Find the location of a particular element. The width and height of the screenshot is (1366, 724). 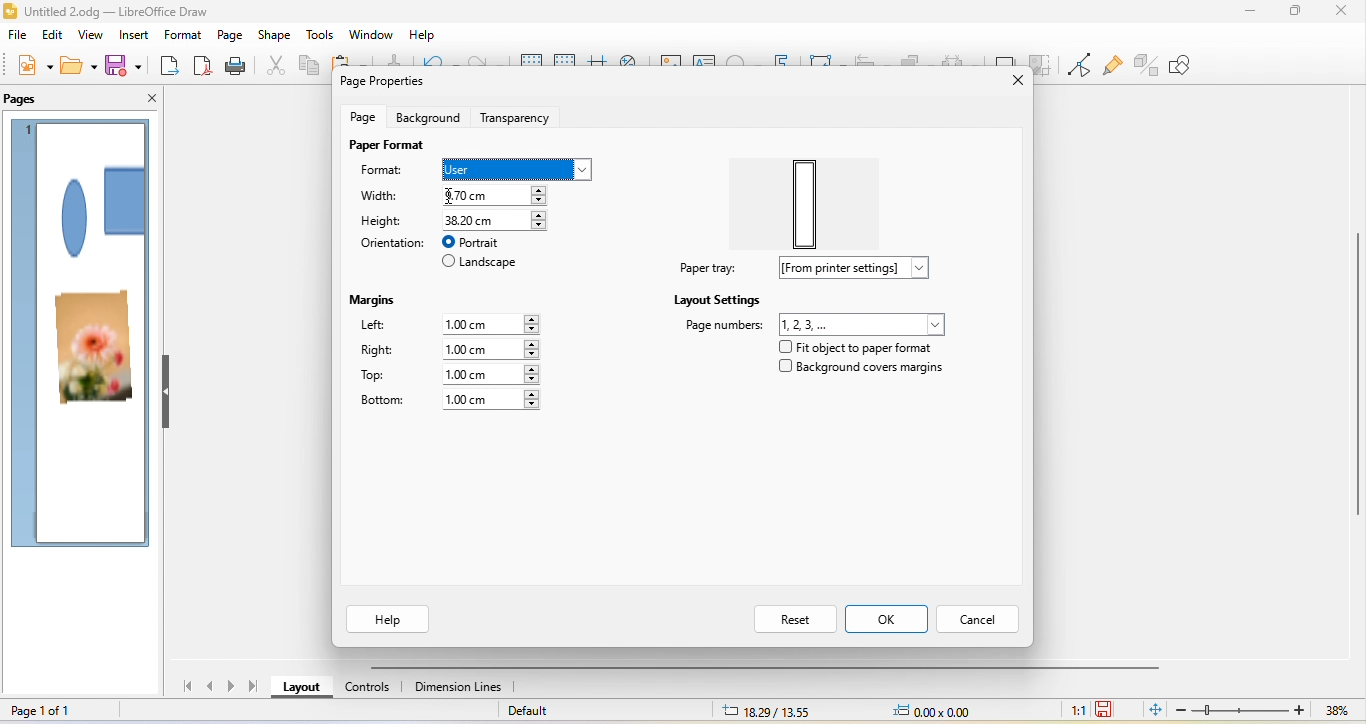

shape is located at coordinates (100, 209).